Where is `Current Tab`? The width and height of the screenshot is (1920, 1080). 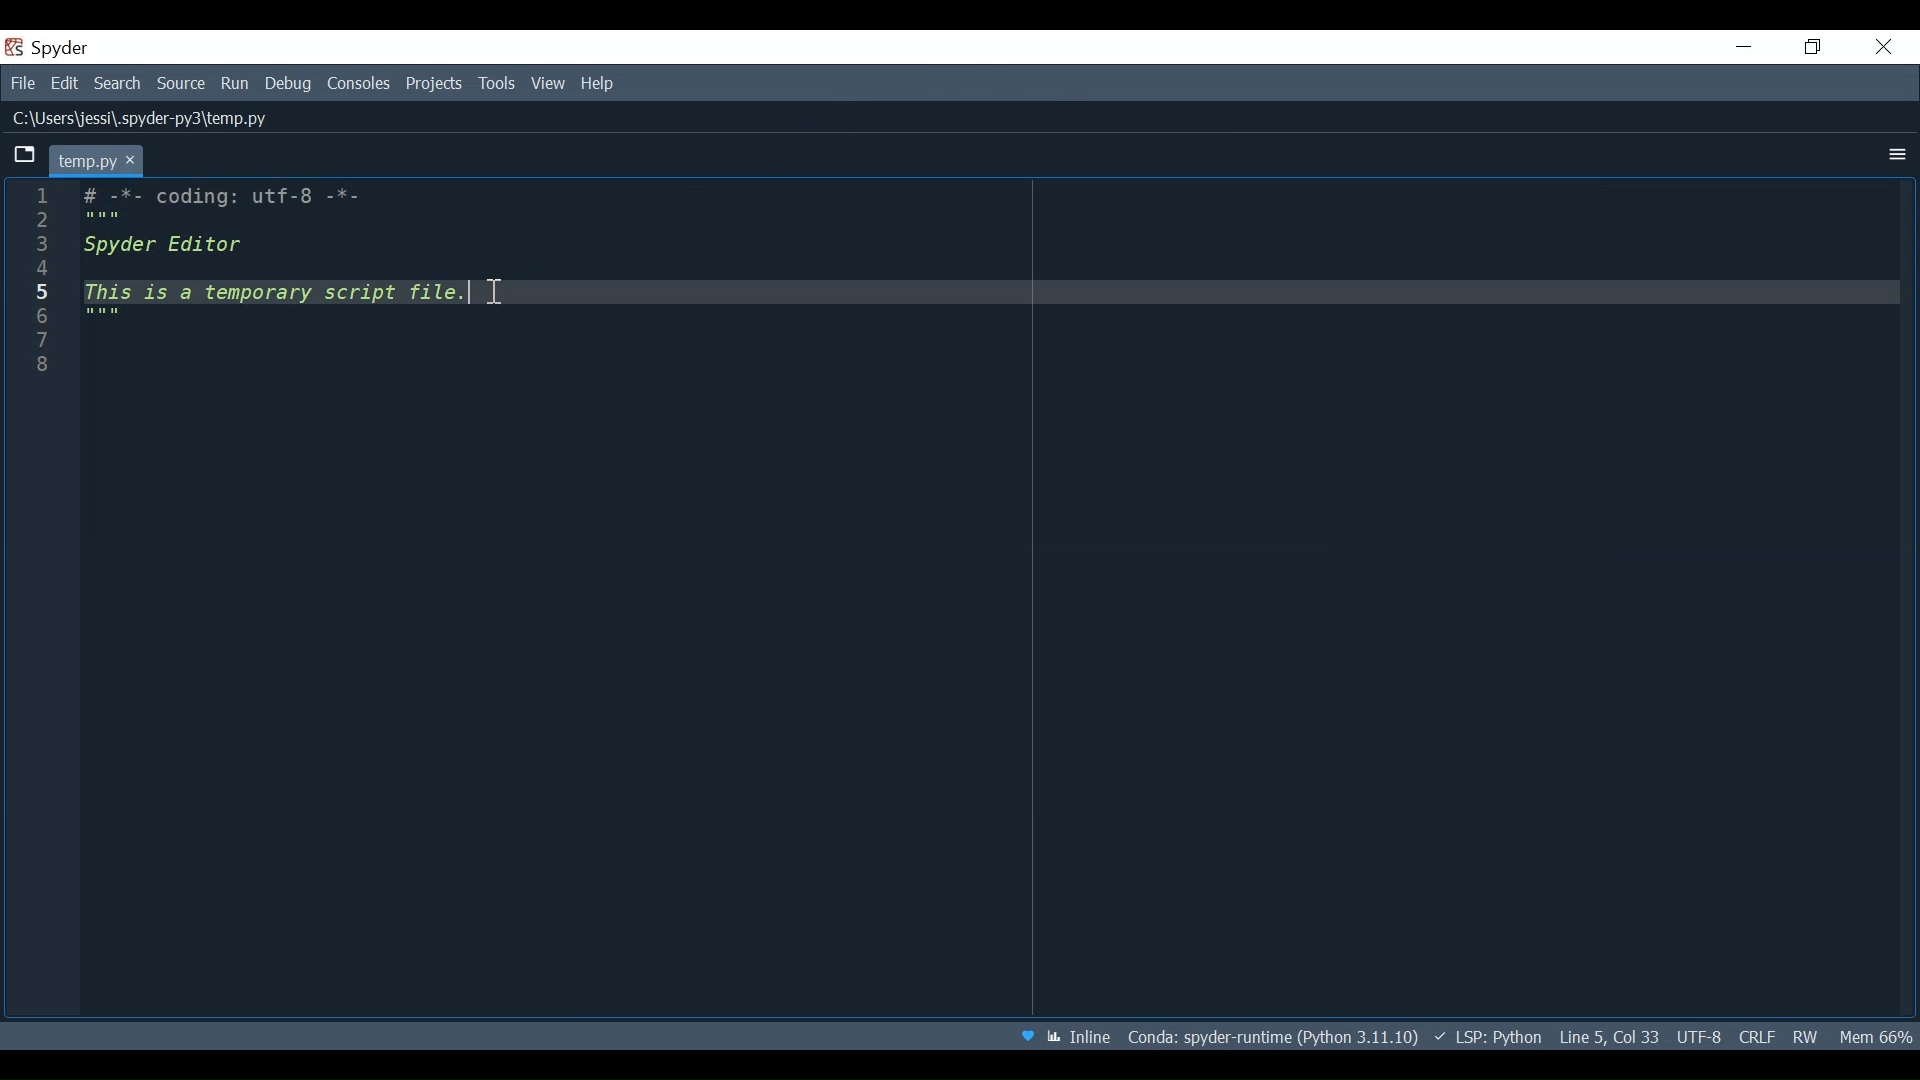
Current Tab is located at coordinates (98, 160).